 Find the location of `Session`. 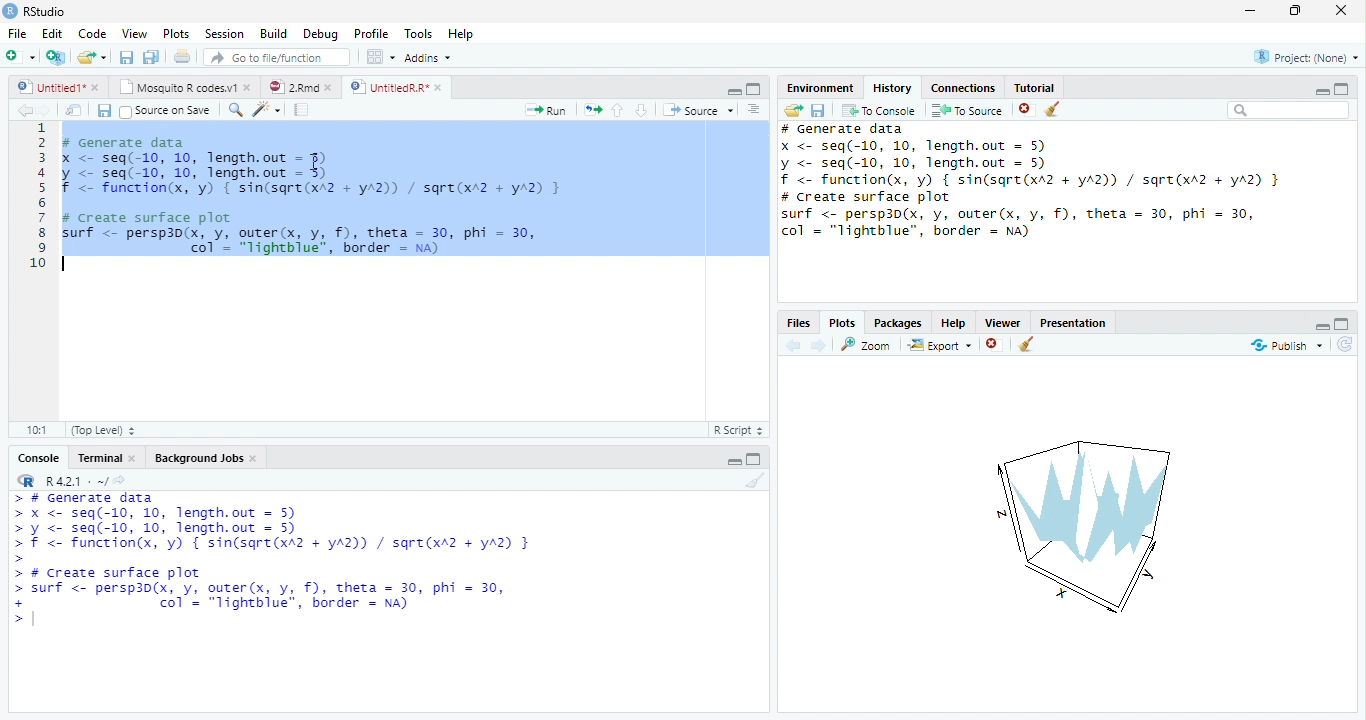

Session is located at coordinates (223, 34).